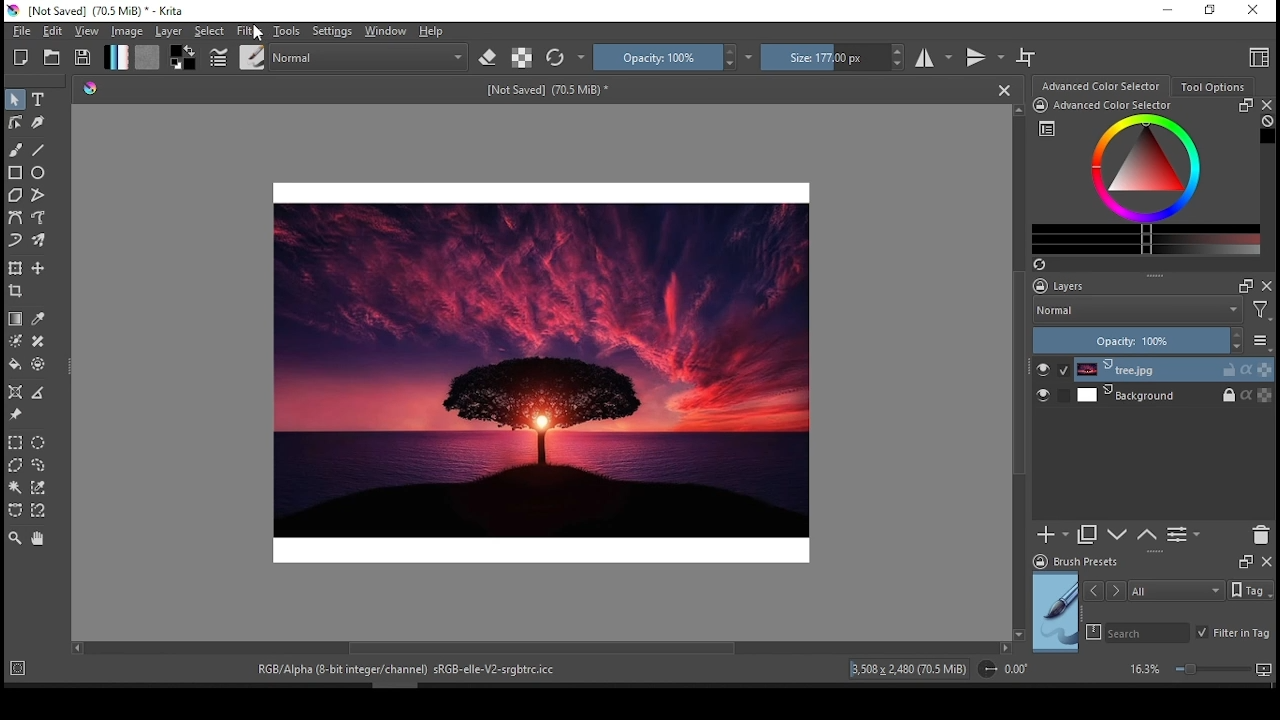 This screenshot has width=1280, height=720. What do you see at coordinates (39, 196) in the screenshot?
I see `polyline tool` at bounding box center [39, 196].